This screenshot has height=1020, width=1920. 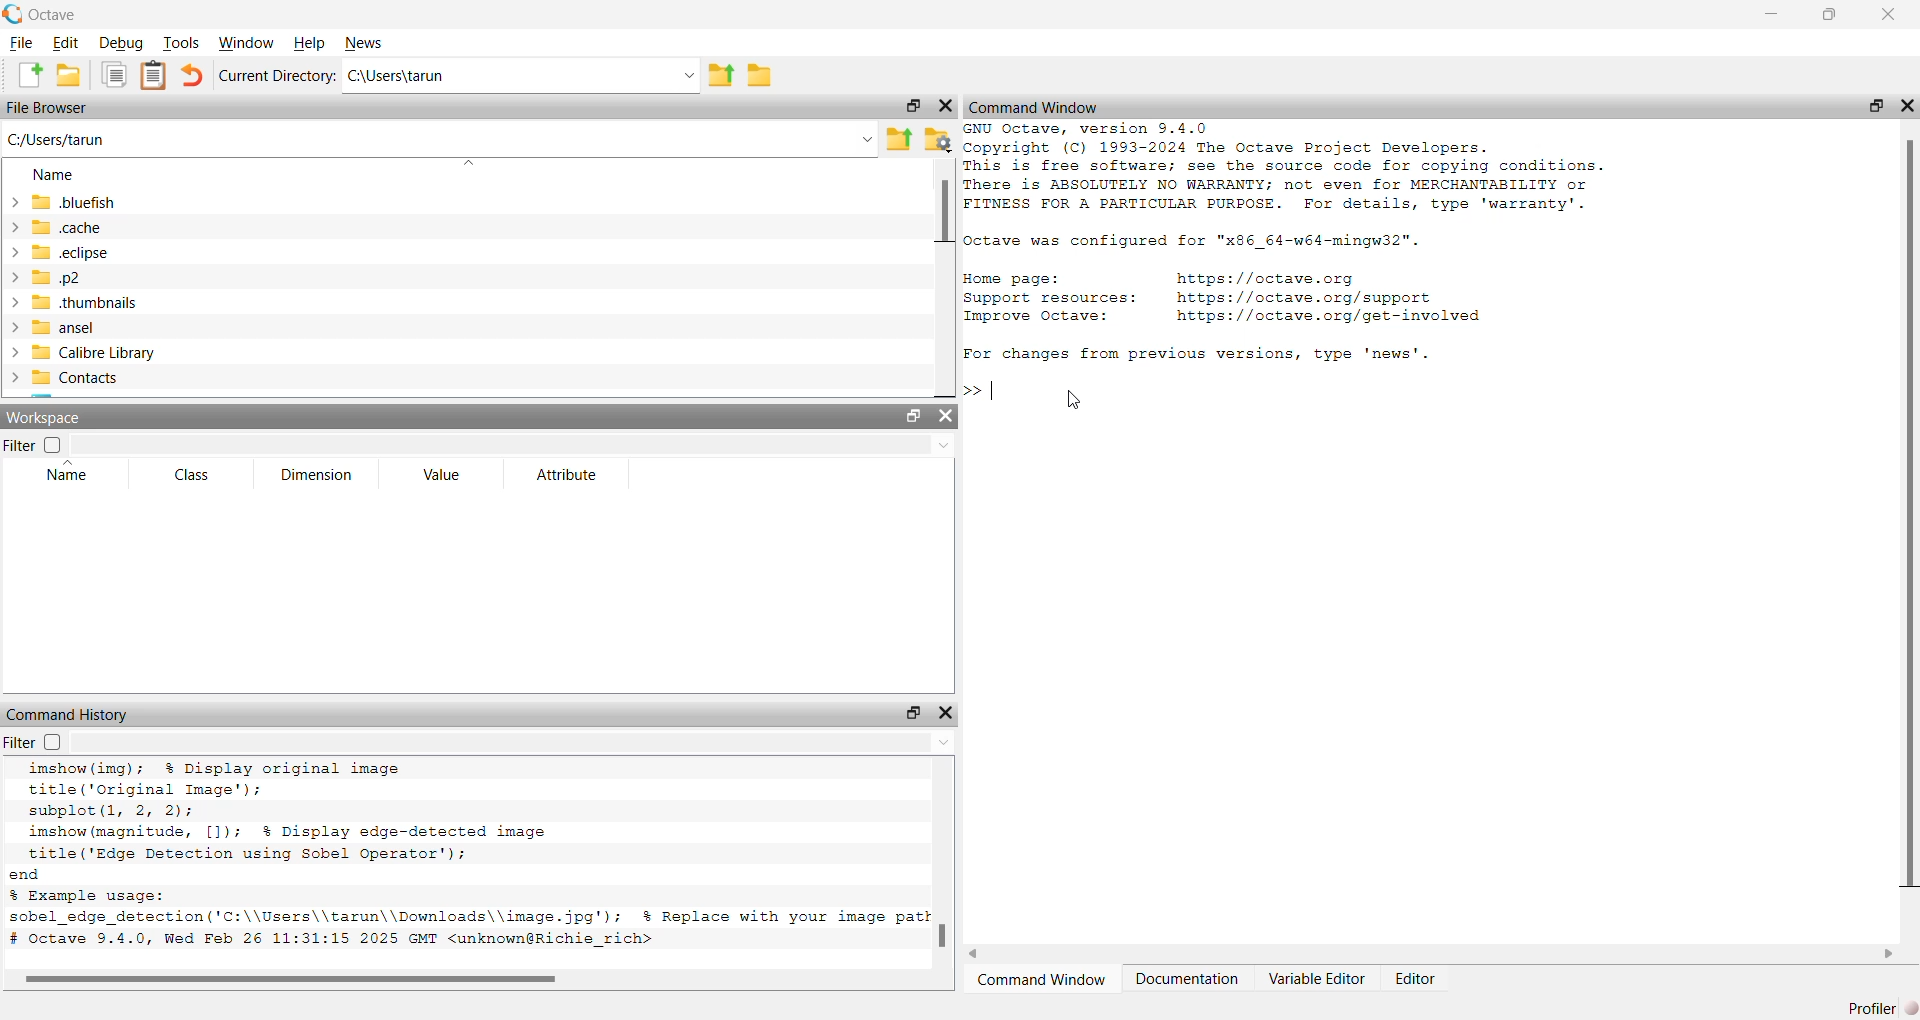 What do you see at coordinates (1871, 109) in the screenshot?
I see `restore down` at bounding box center [1871, 109].